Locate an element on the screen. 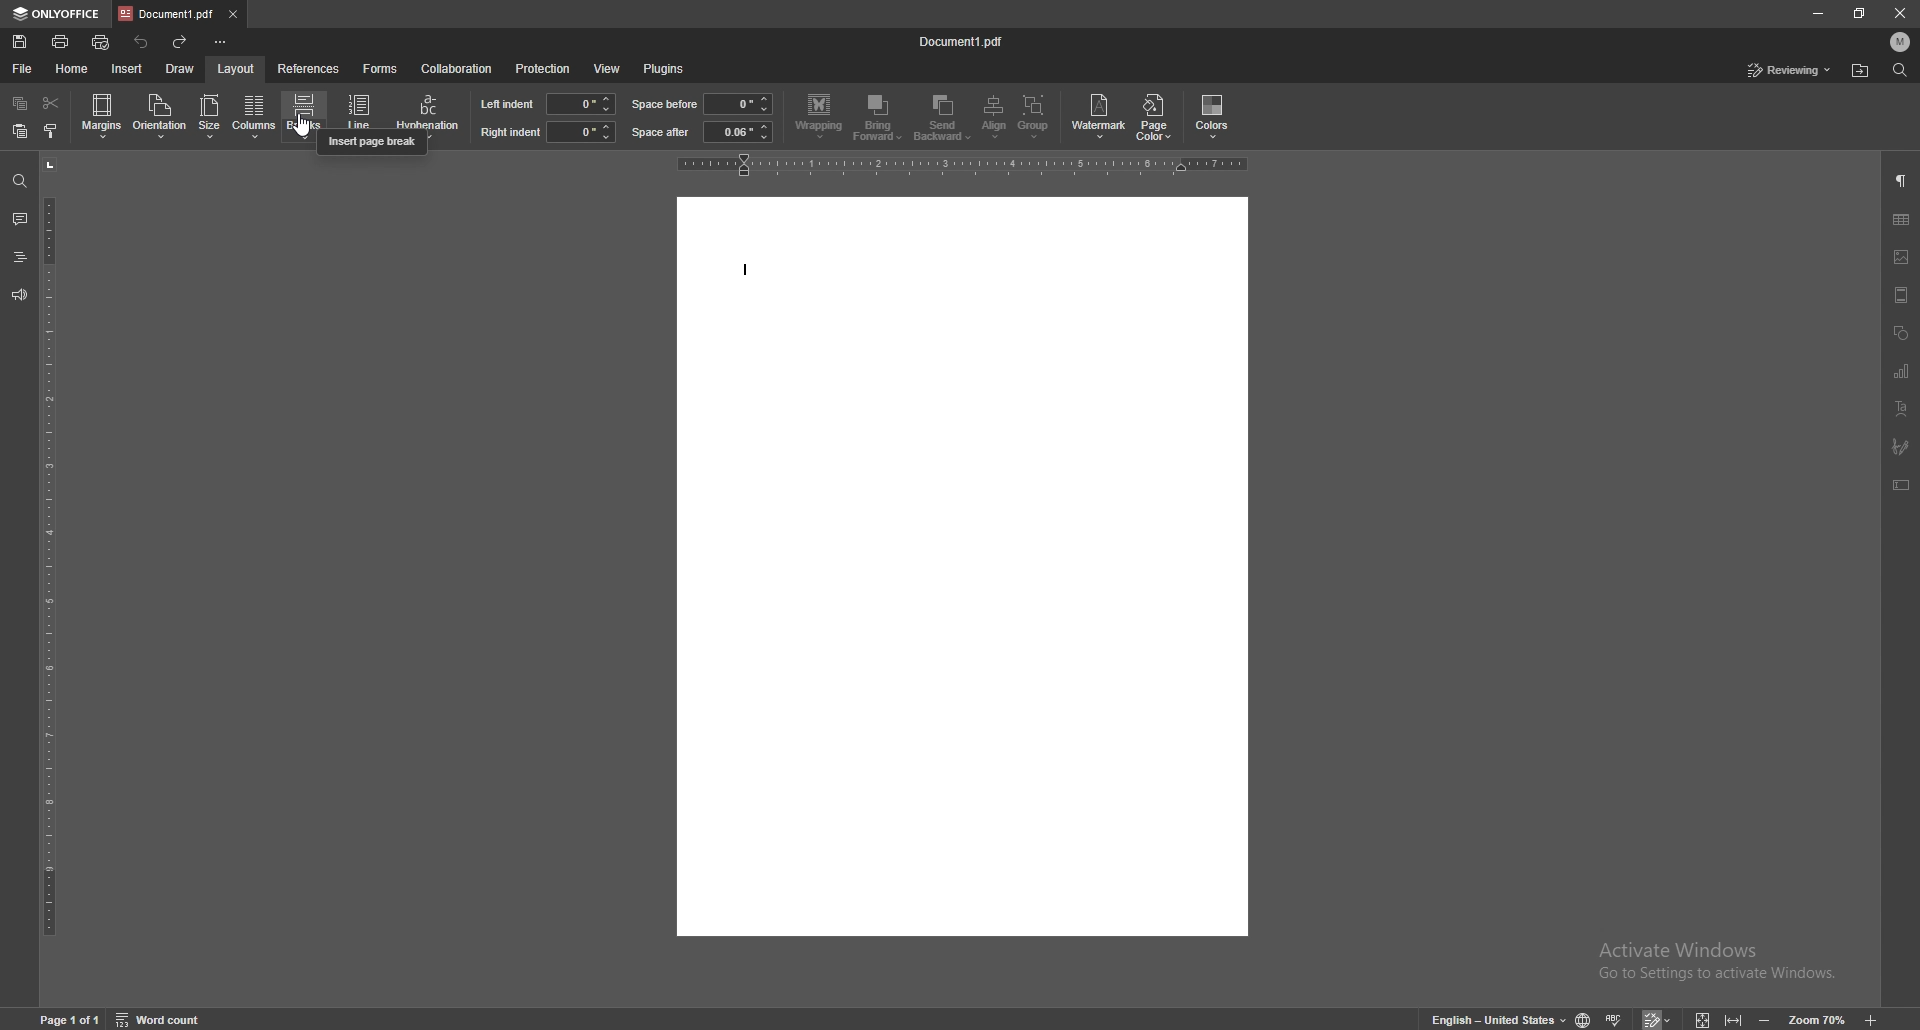  spell check is located at coordinates (1617, 1017).